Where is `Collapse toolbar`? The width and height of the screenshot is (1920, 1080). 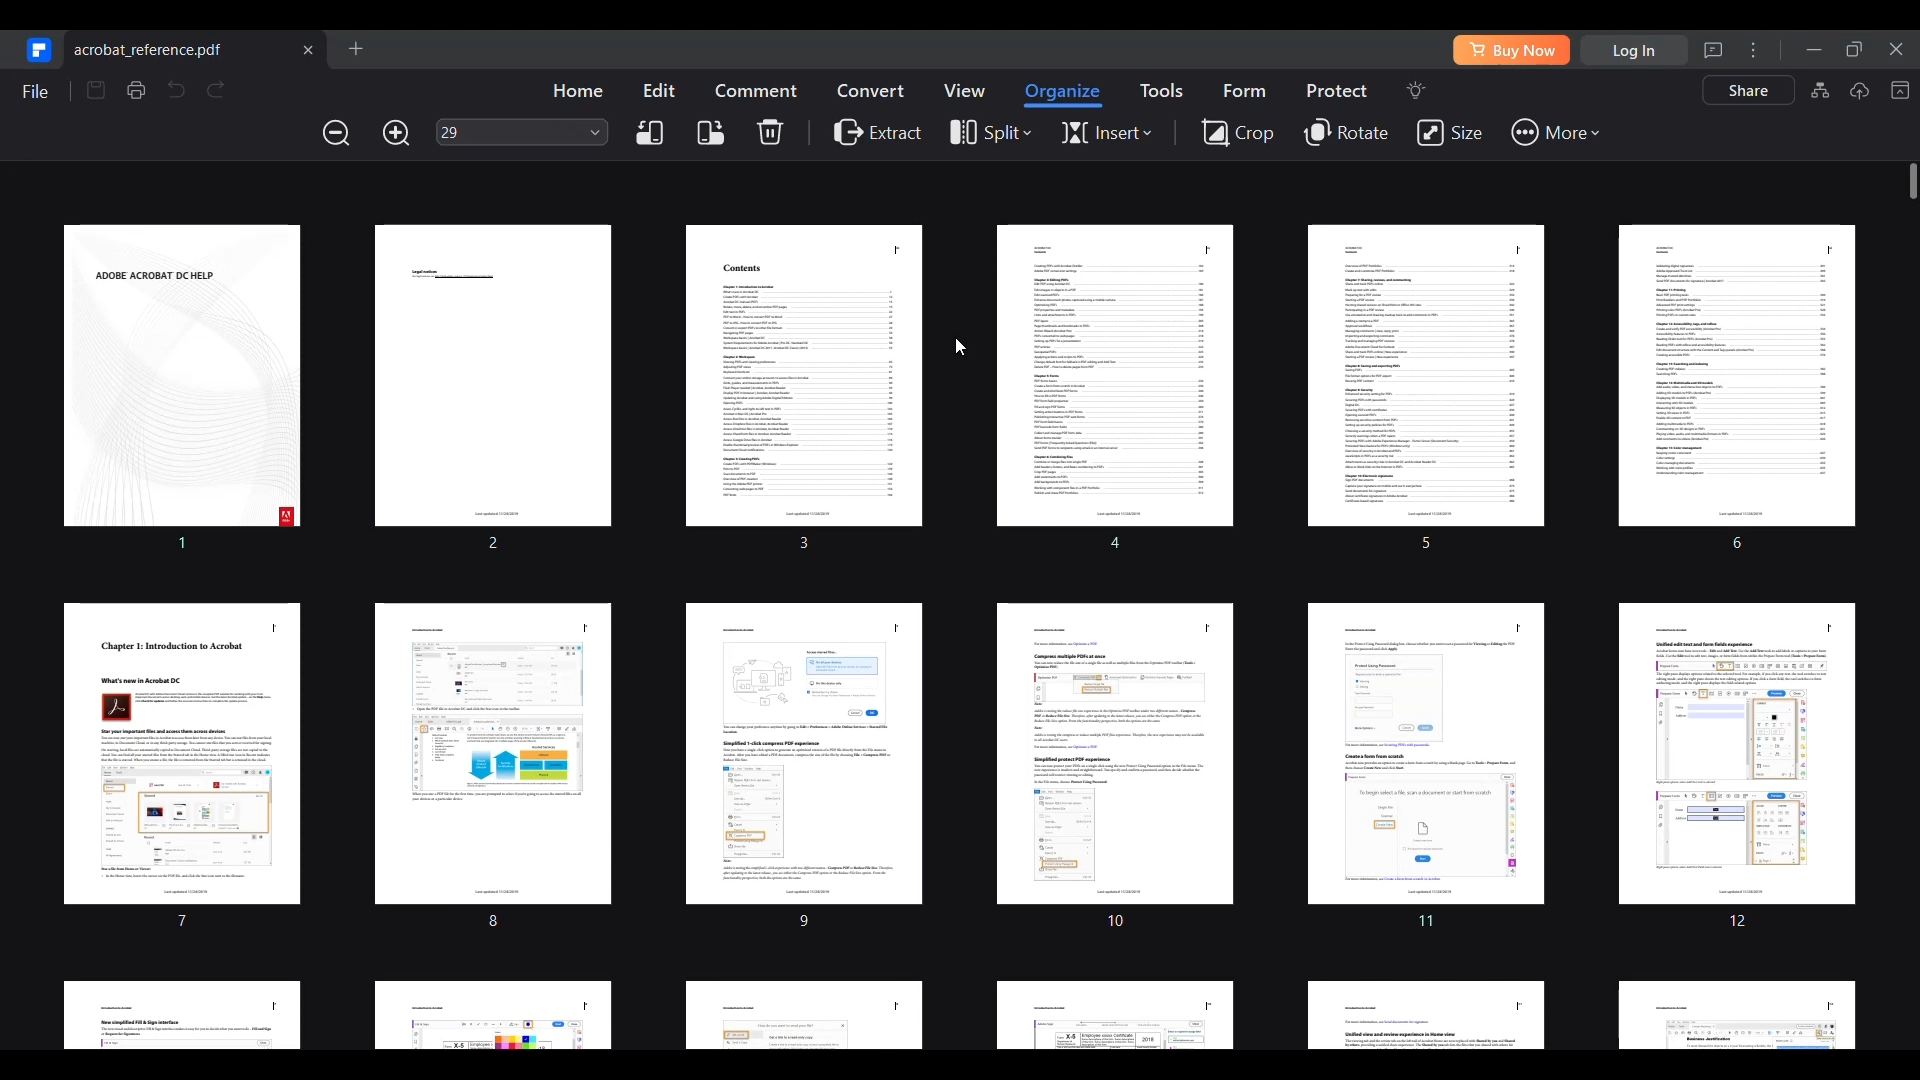 Collapse toolbar is located at coordinates (1899, 90).